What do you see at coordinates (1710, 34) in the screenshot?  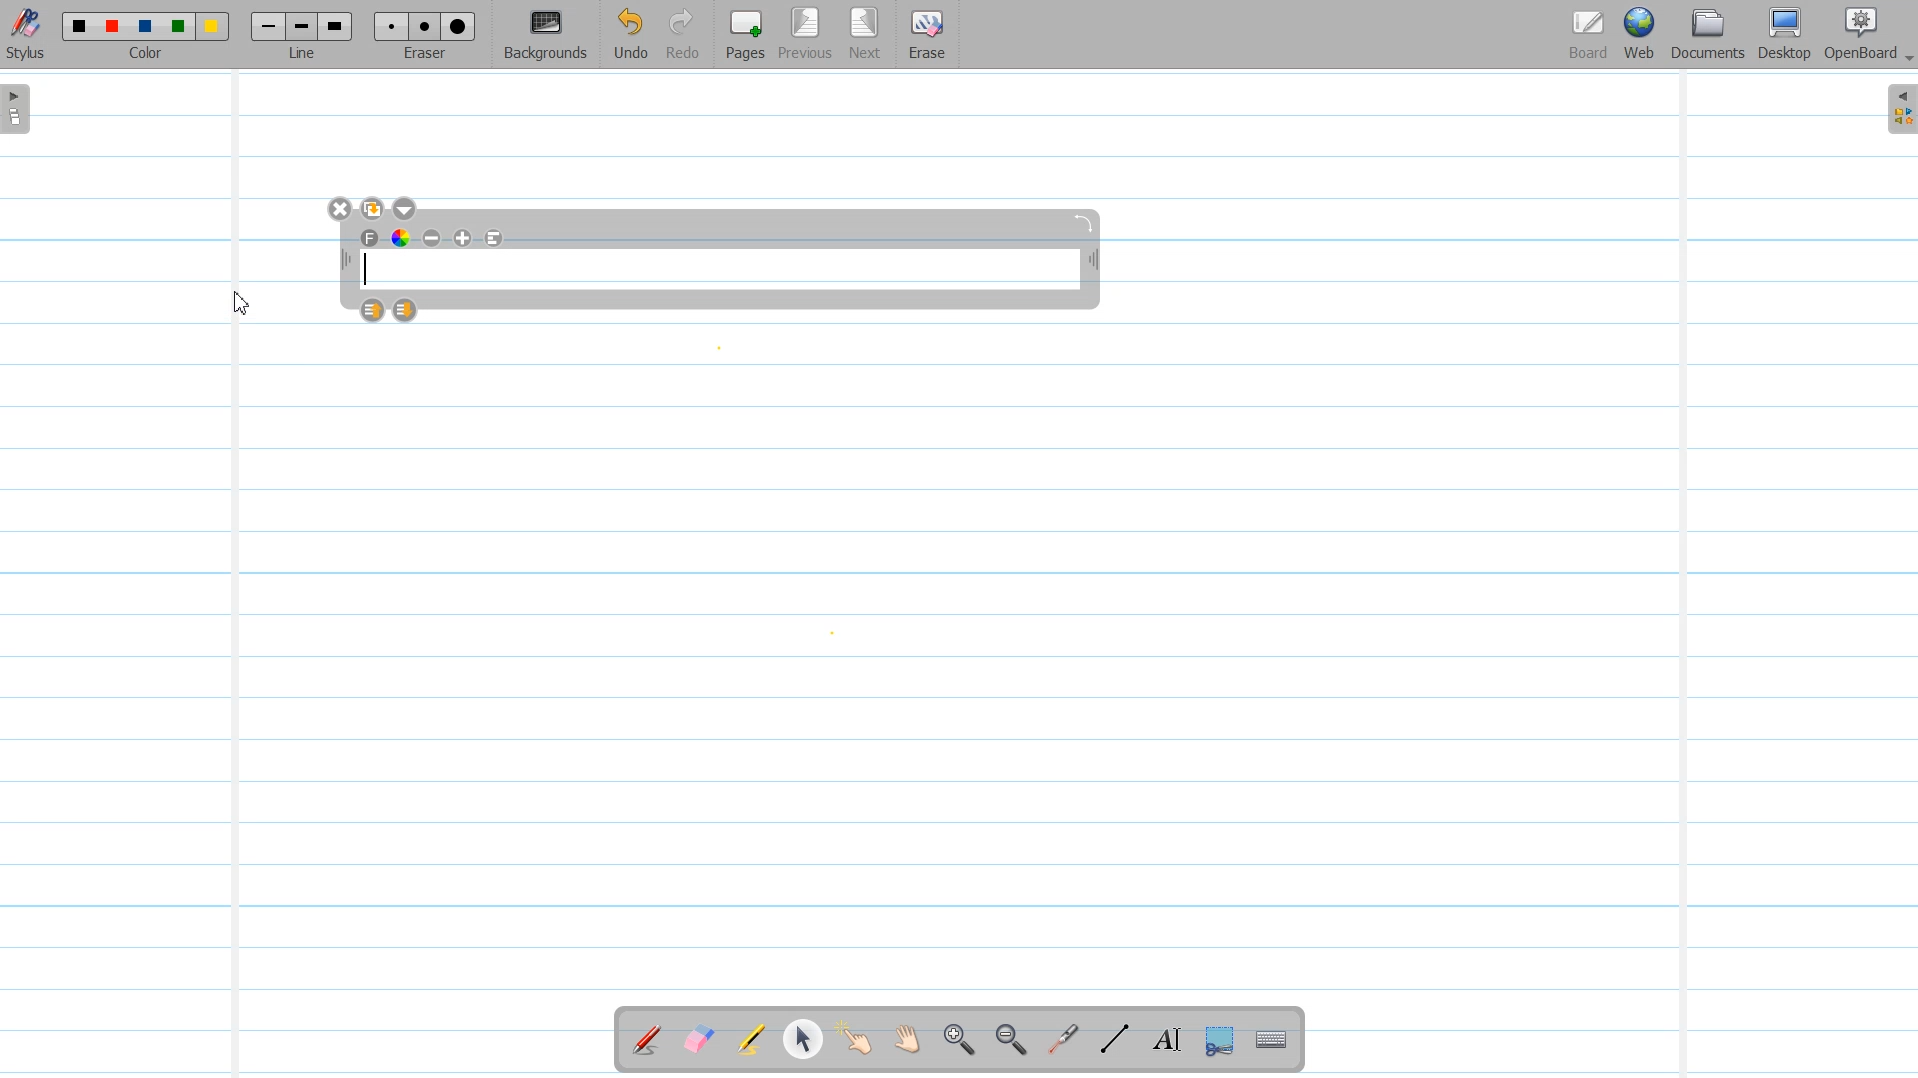 I see `Document` at bounding box center [1710, 34].